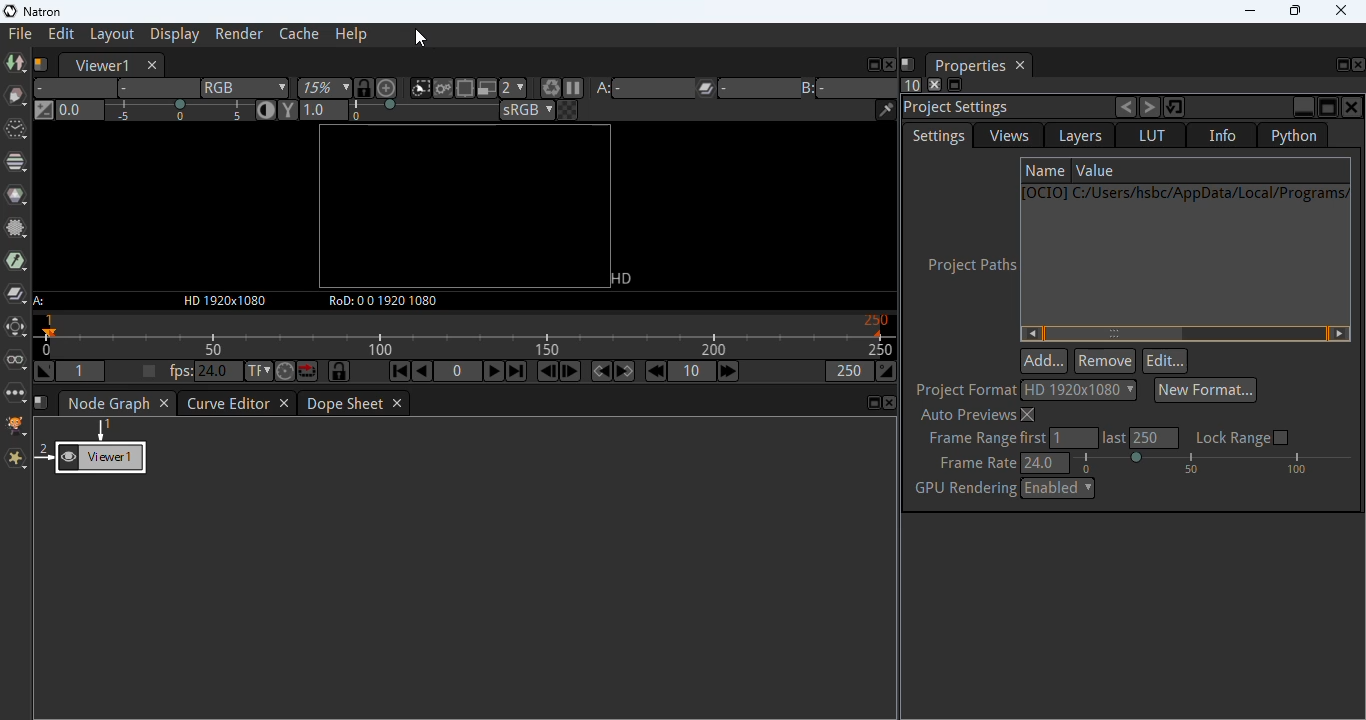 This screenshot has height=720, width=1366. I want to click on operation applied between viewer inputs A and B., so click(747, 87).